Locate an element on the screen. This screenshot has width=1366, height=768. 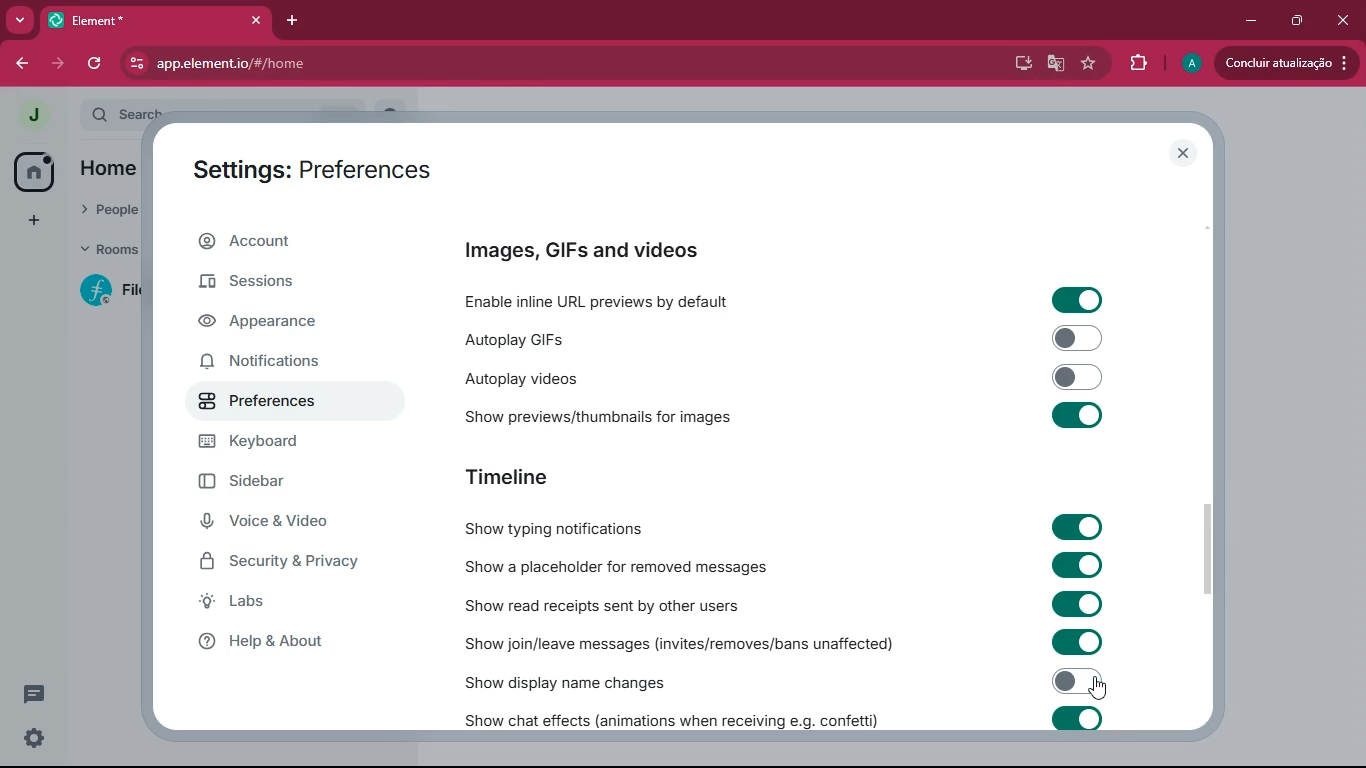
scroll bar is located at coordinates (1208, 547).